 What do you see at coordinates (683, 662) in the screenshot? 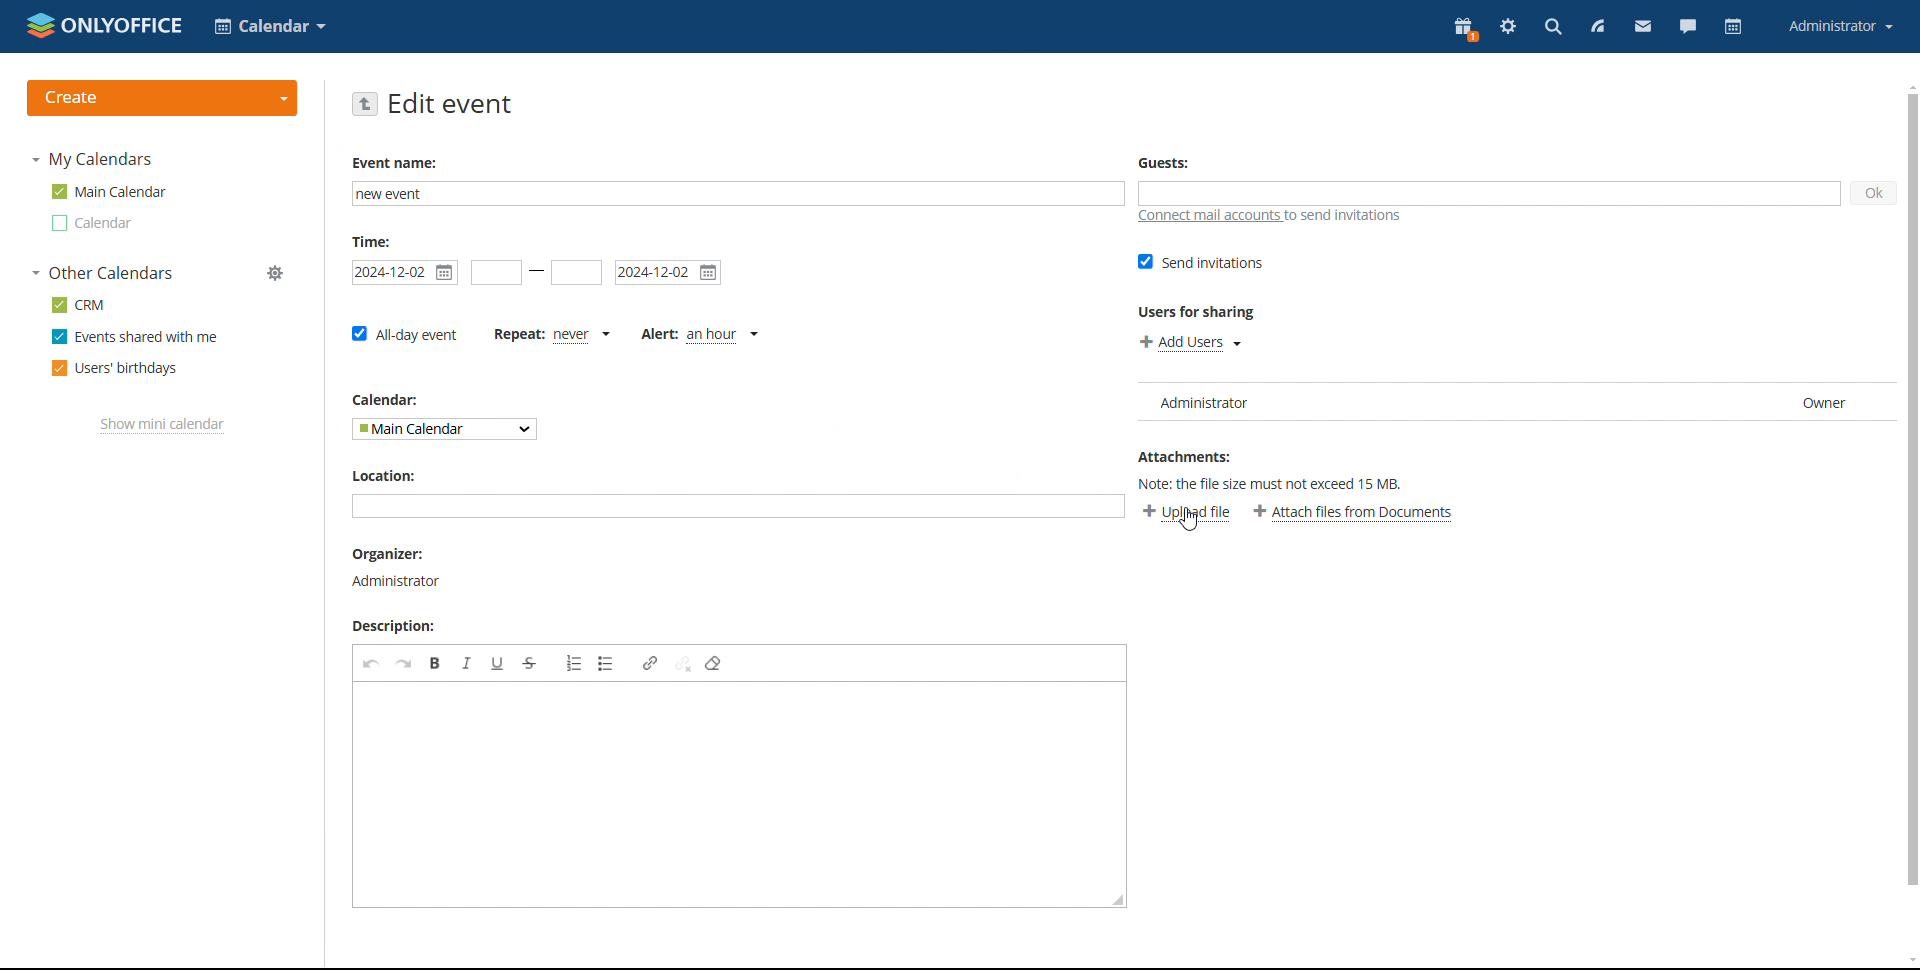
I see `unlink` at bounding box center [683, 662].